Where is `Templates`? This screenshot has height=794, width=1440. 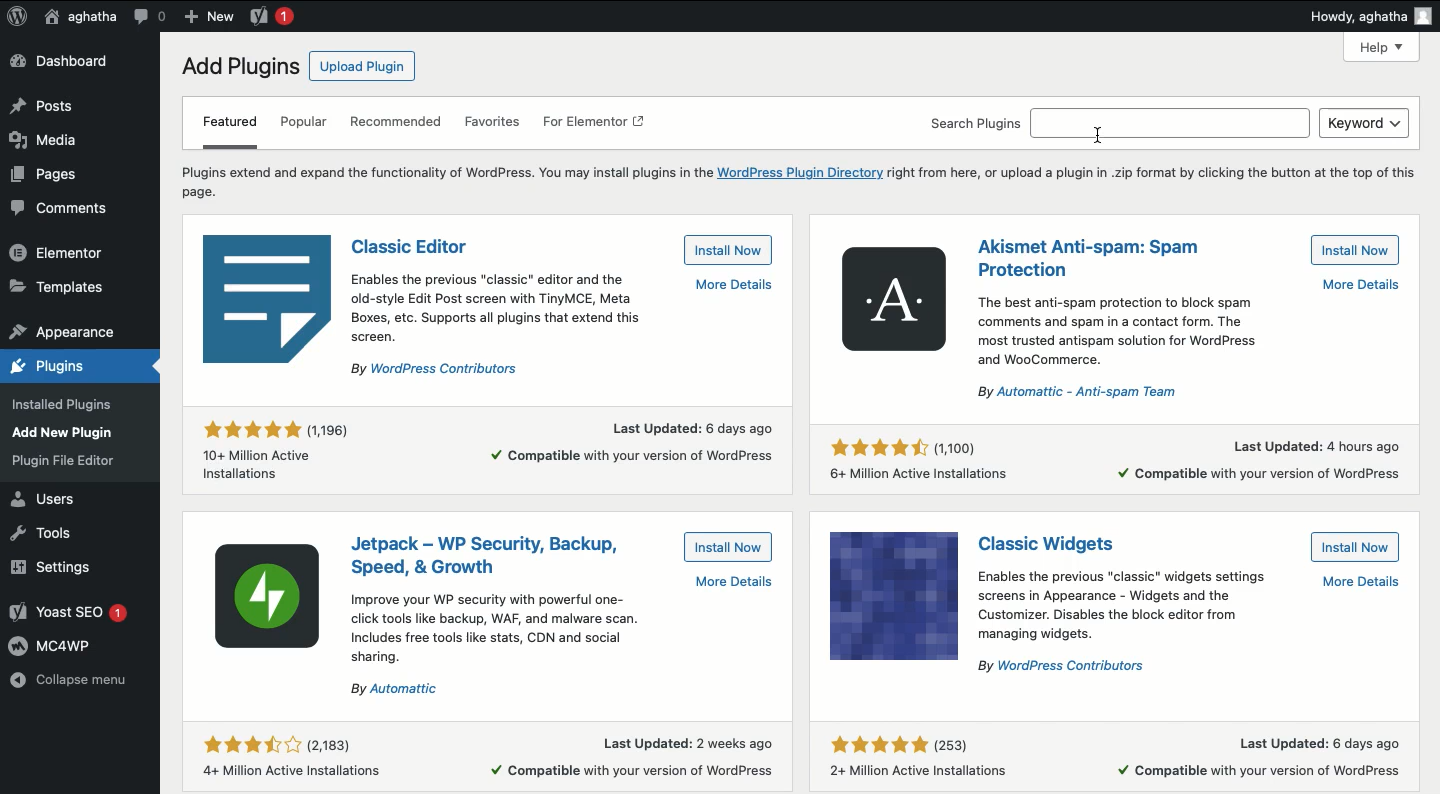
Templates is located at coordinates (59, 288).